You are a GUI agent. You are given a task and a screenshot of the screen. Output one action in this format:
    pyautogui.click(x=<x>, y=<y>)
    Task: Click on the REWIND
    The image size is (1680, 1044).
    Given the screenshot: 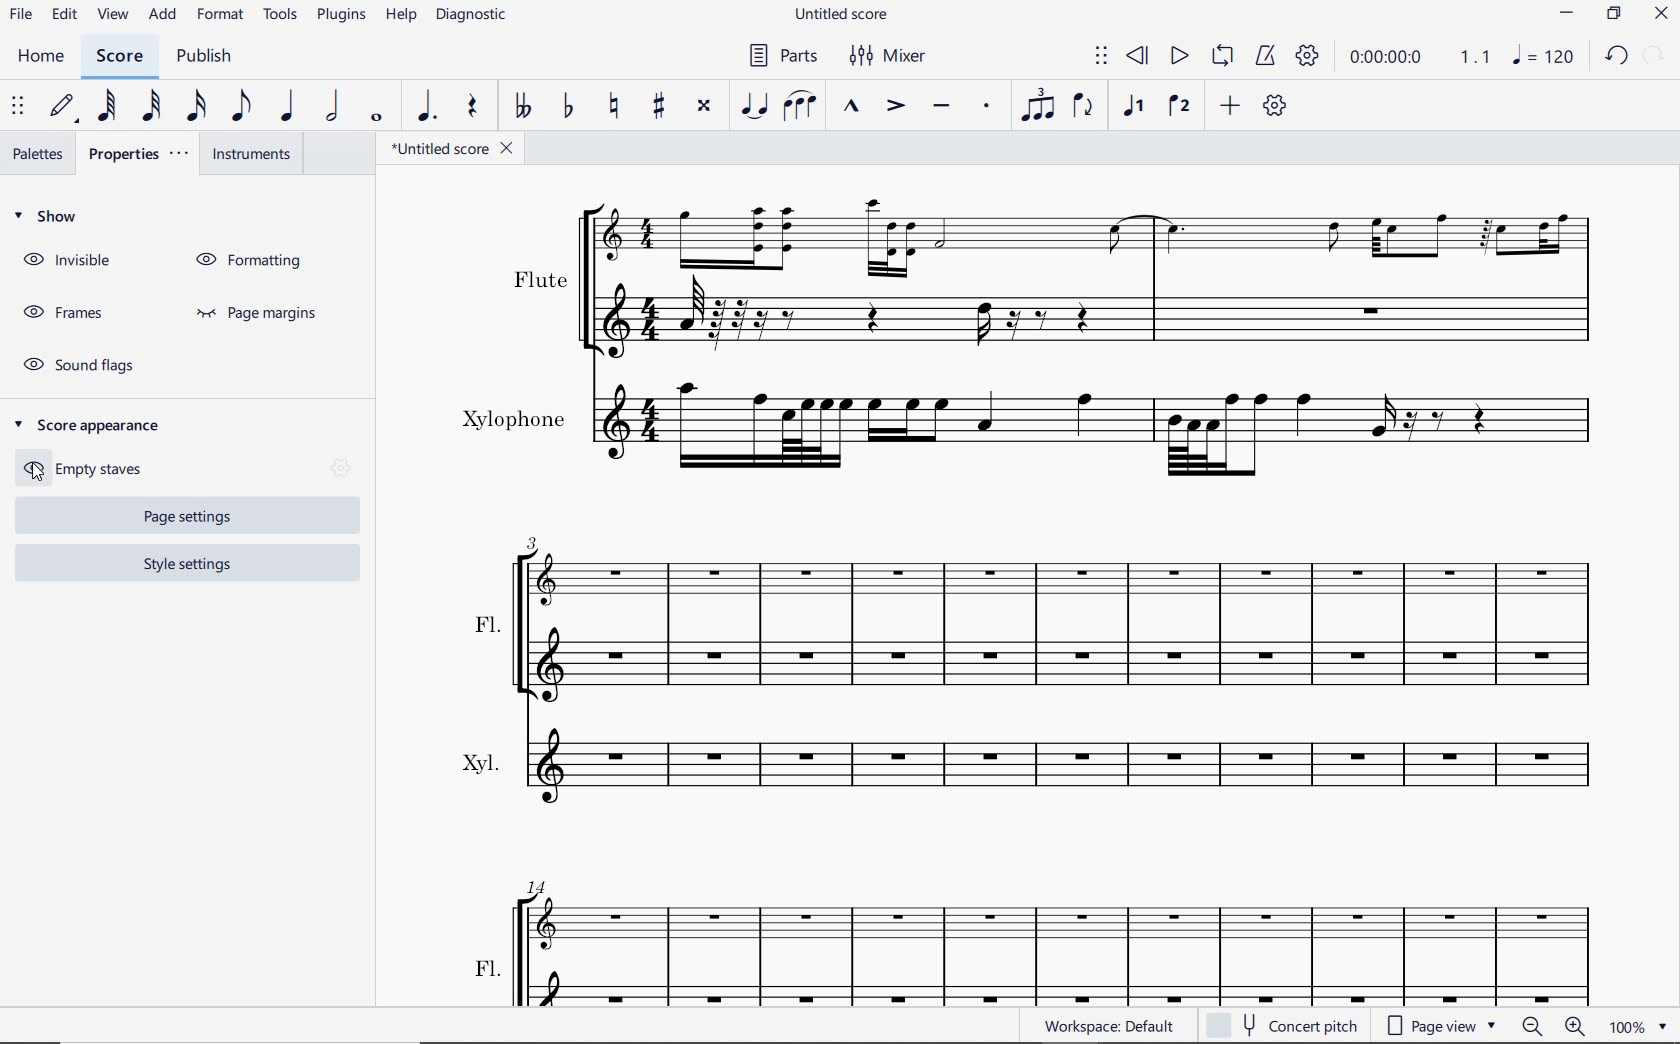 What is the action you would take?
    pyautogui.click(x=1136, y=56)
    